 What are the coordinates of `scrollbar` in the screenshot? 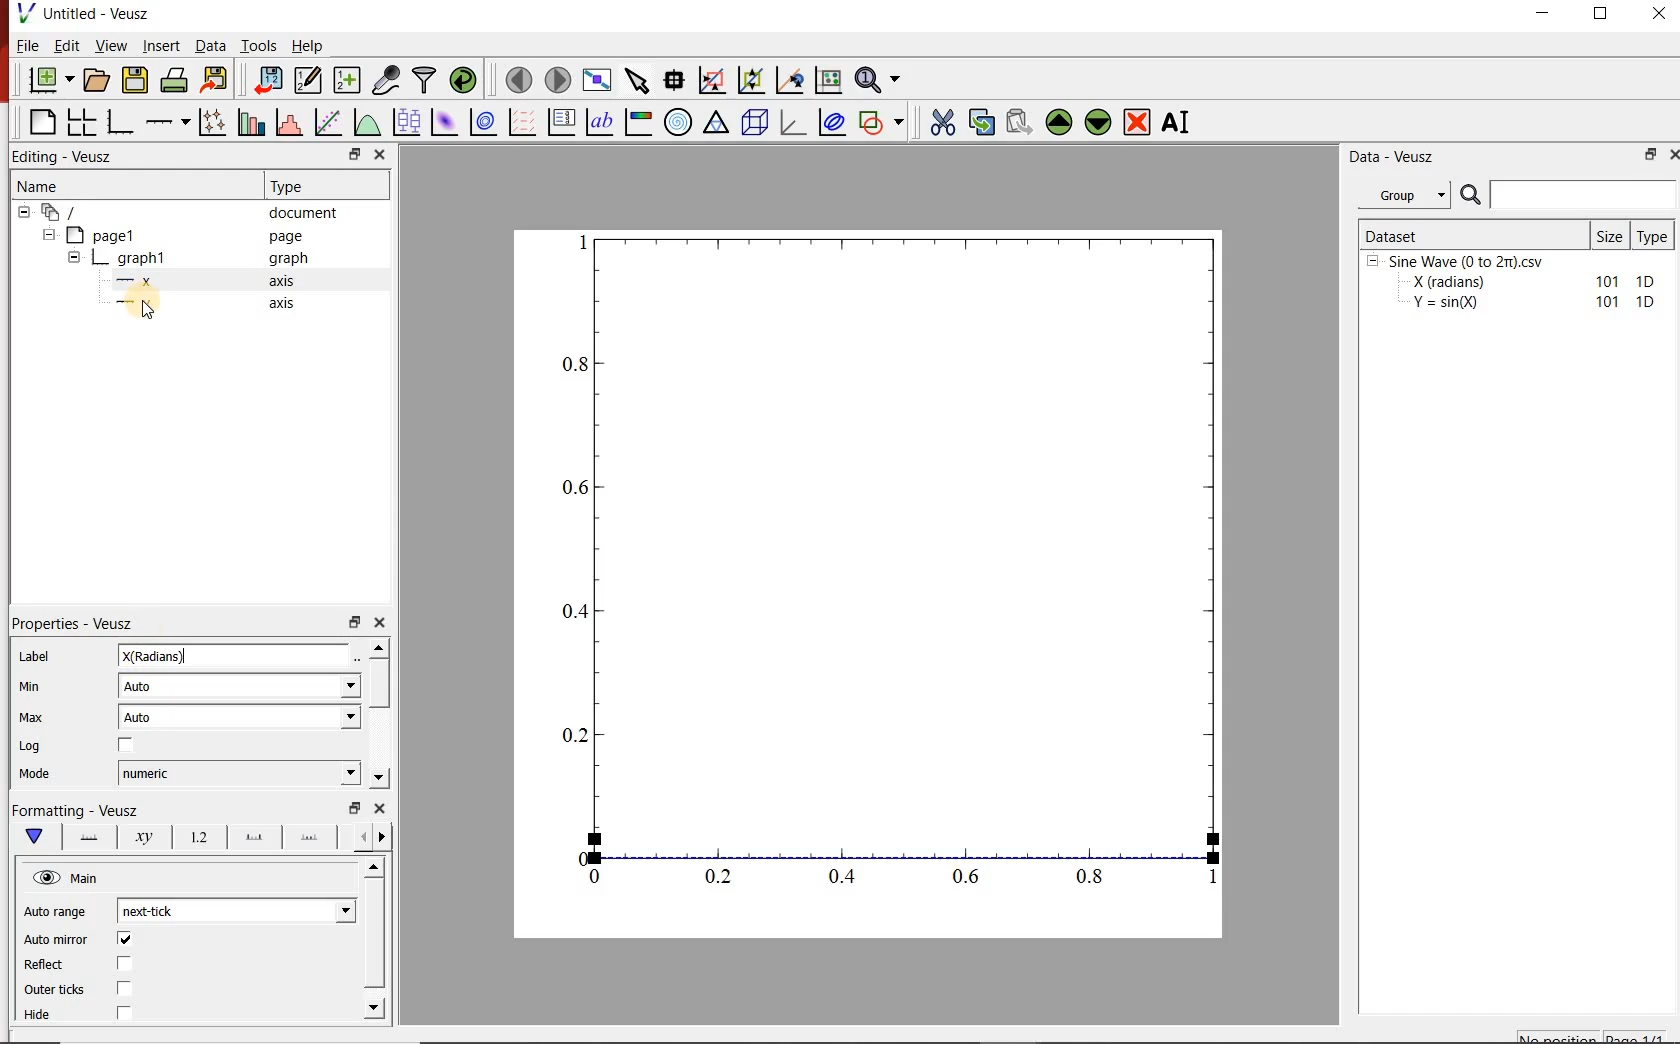 It's located at (381, 685).